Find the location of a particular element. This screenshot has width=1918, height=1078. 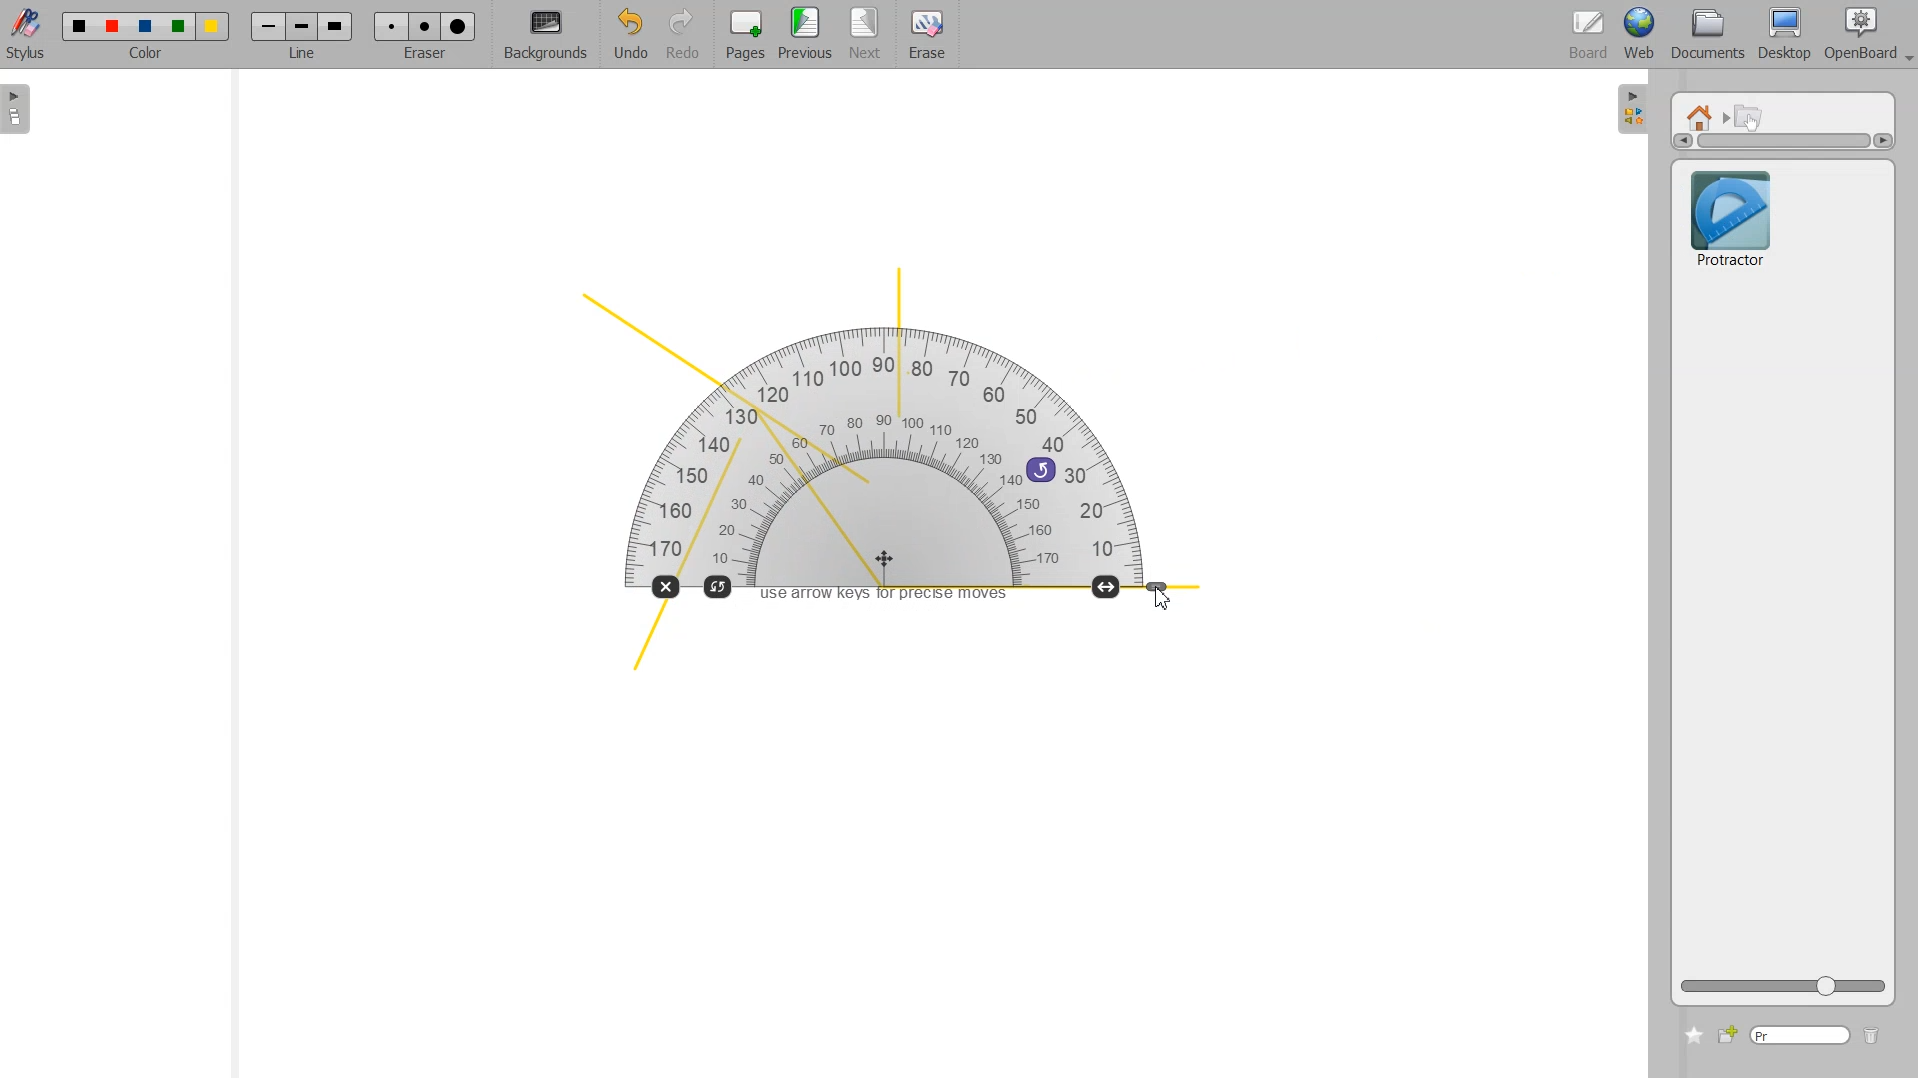

Erase is located at coordinates (926, 35).